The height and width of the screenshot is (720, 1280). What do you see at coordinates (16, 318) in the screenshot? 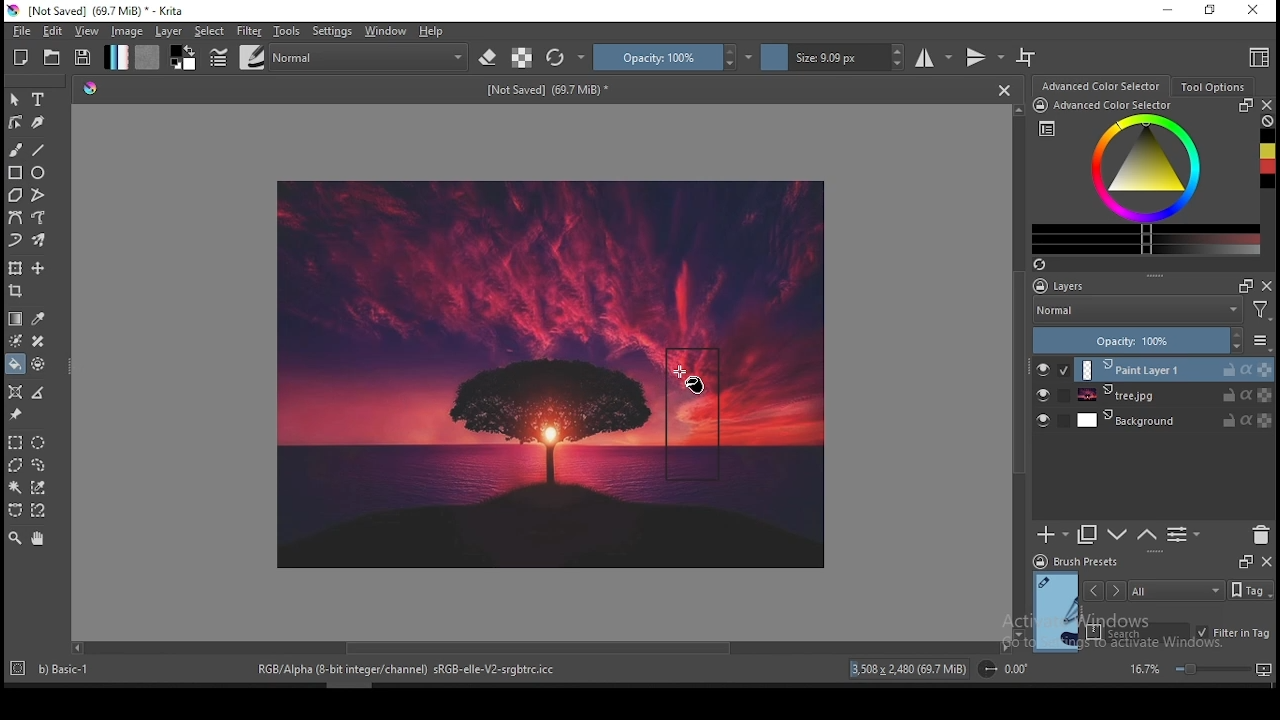
I see `gradient tool` at bounding box center [16, 318].